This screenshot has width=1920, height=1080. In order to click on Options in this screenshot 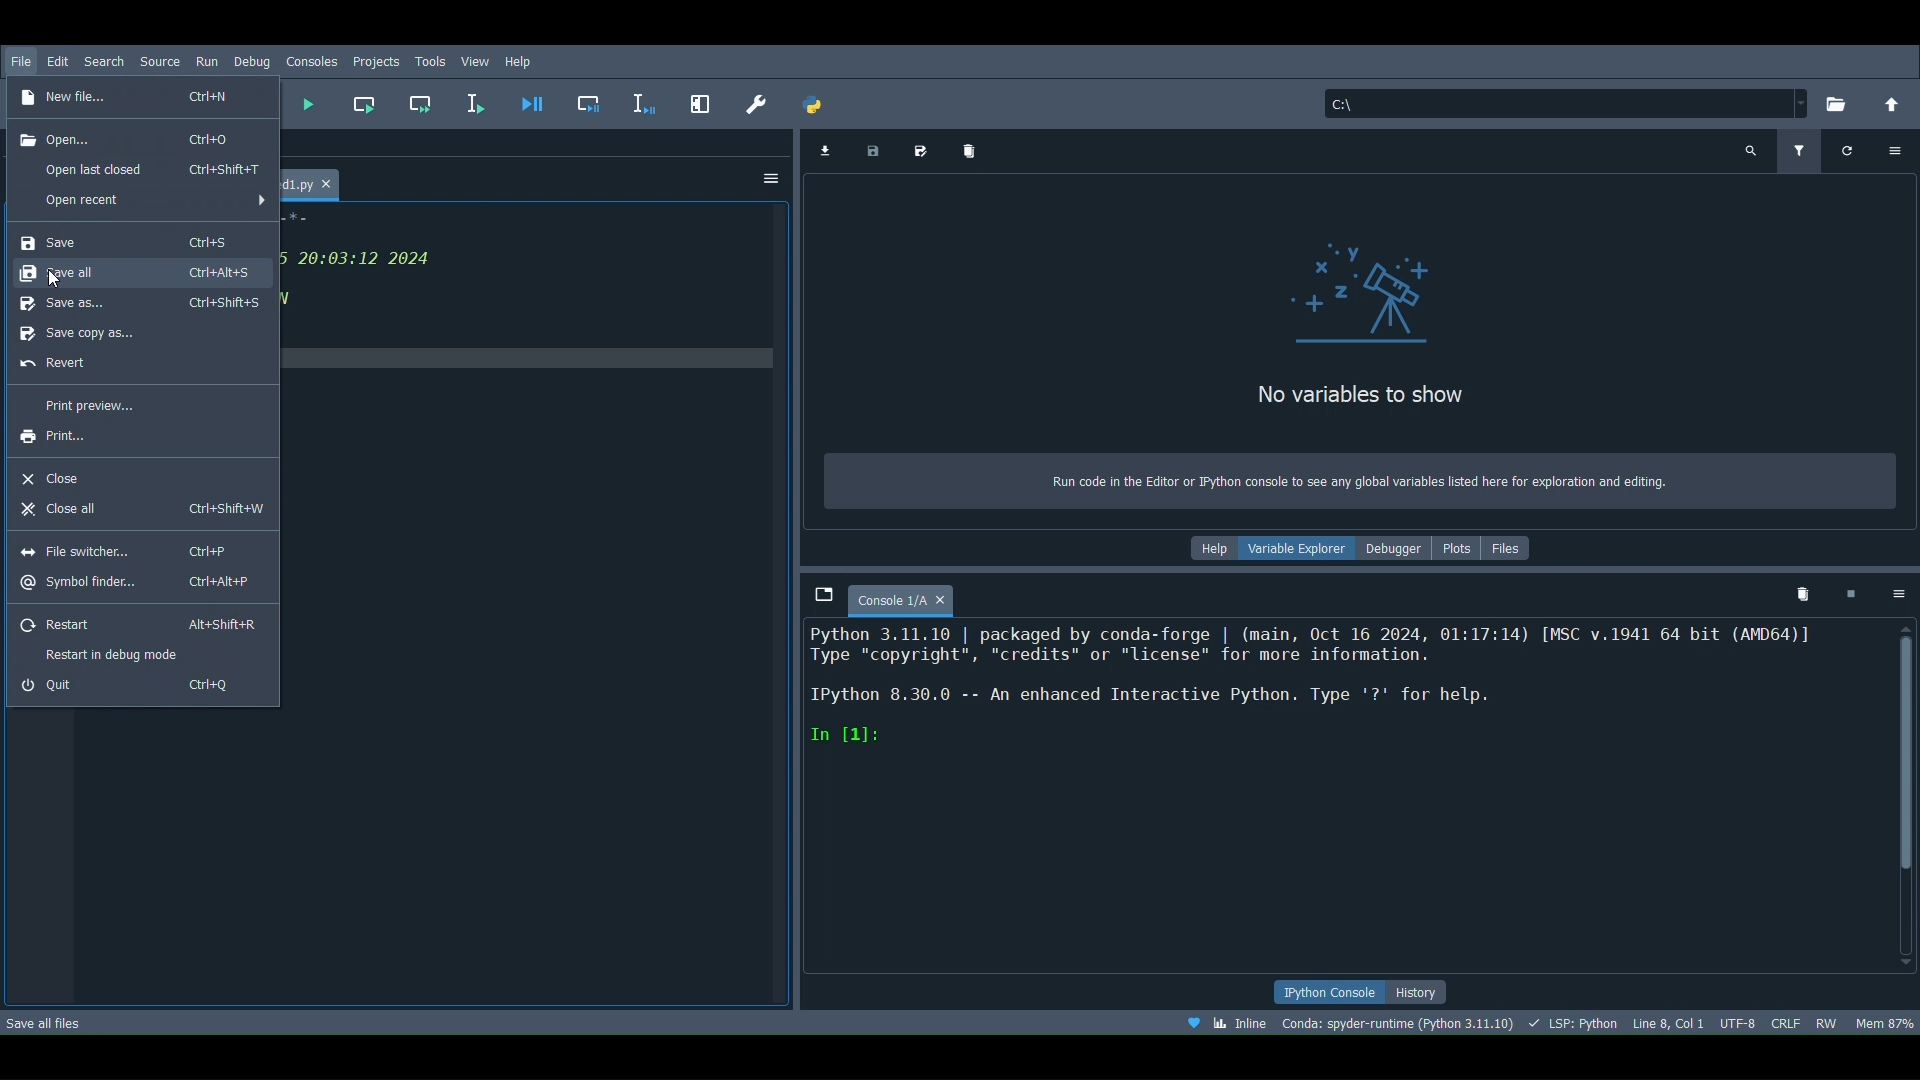, I will do `click(772, 182)`.